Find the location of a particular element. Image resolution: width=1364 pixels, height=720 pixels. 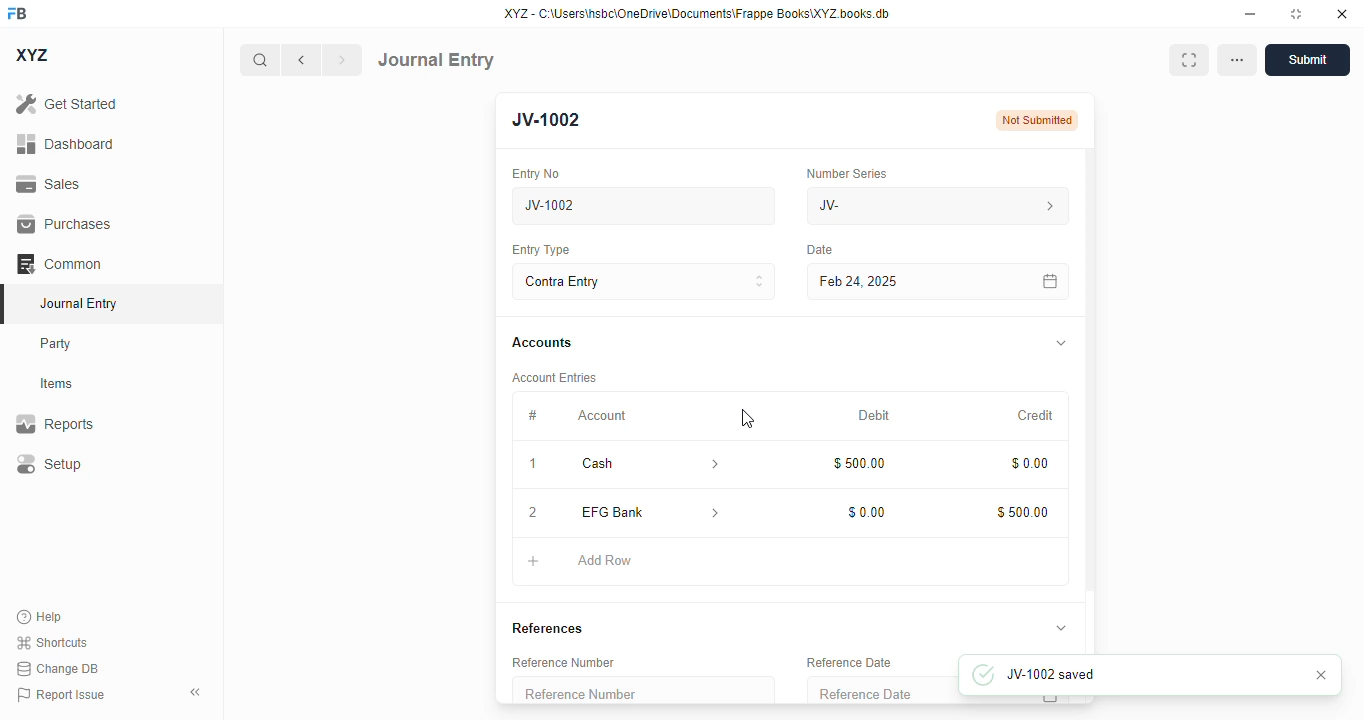

add button is located at coordinates (532, 561).